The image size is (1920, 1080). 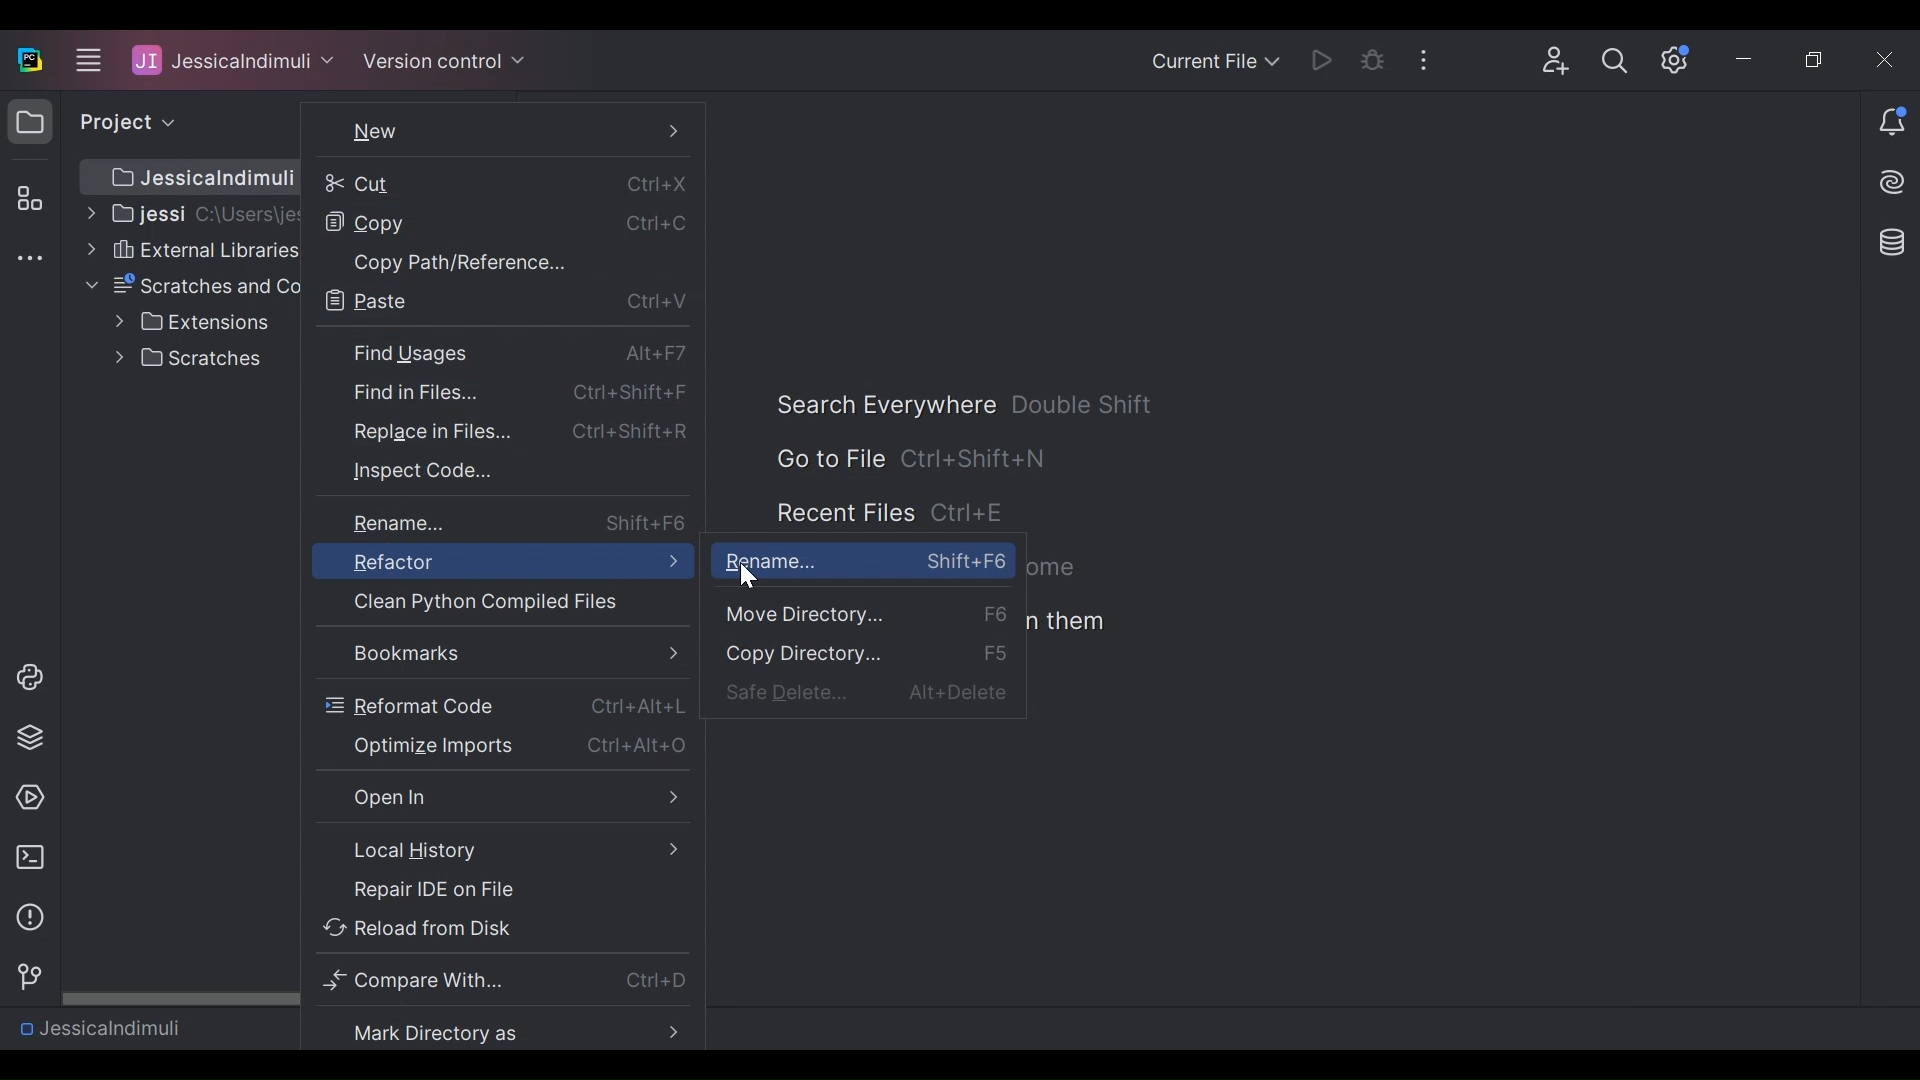 What do you see at coordinates (502, 131) in the screenshot?
I see `New` at bounding box center [502, 131].